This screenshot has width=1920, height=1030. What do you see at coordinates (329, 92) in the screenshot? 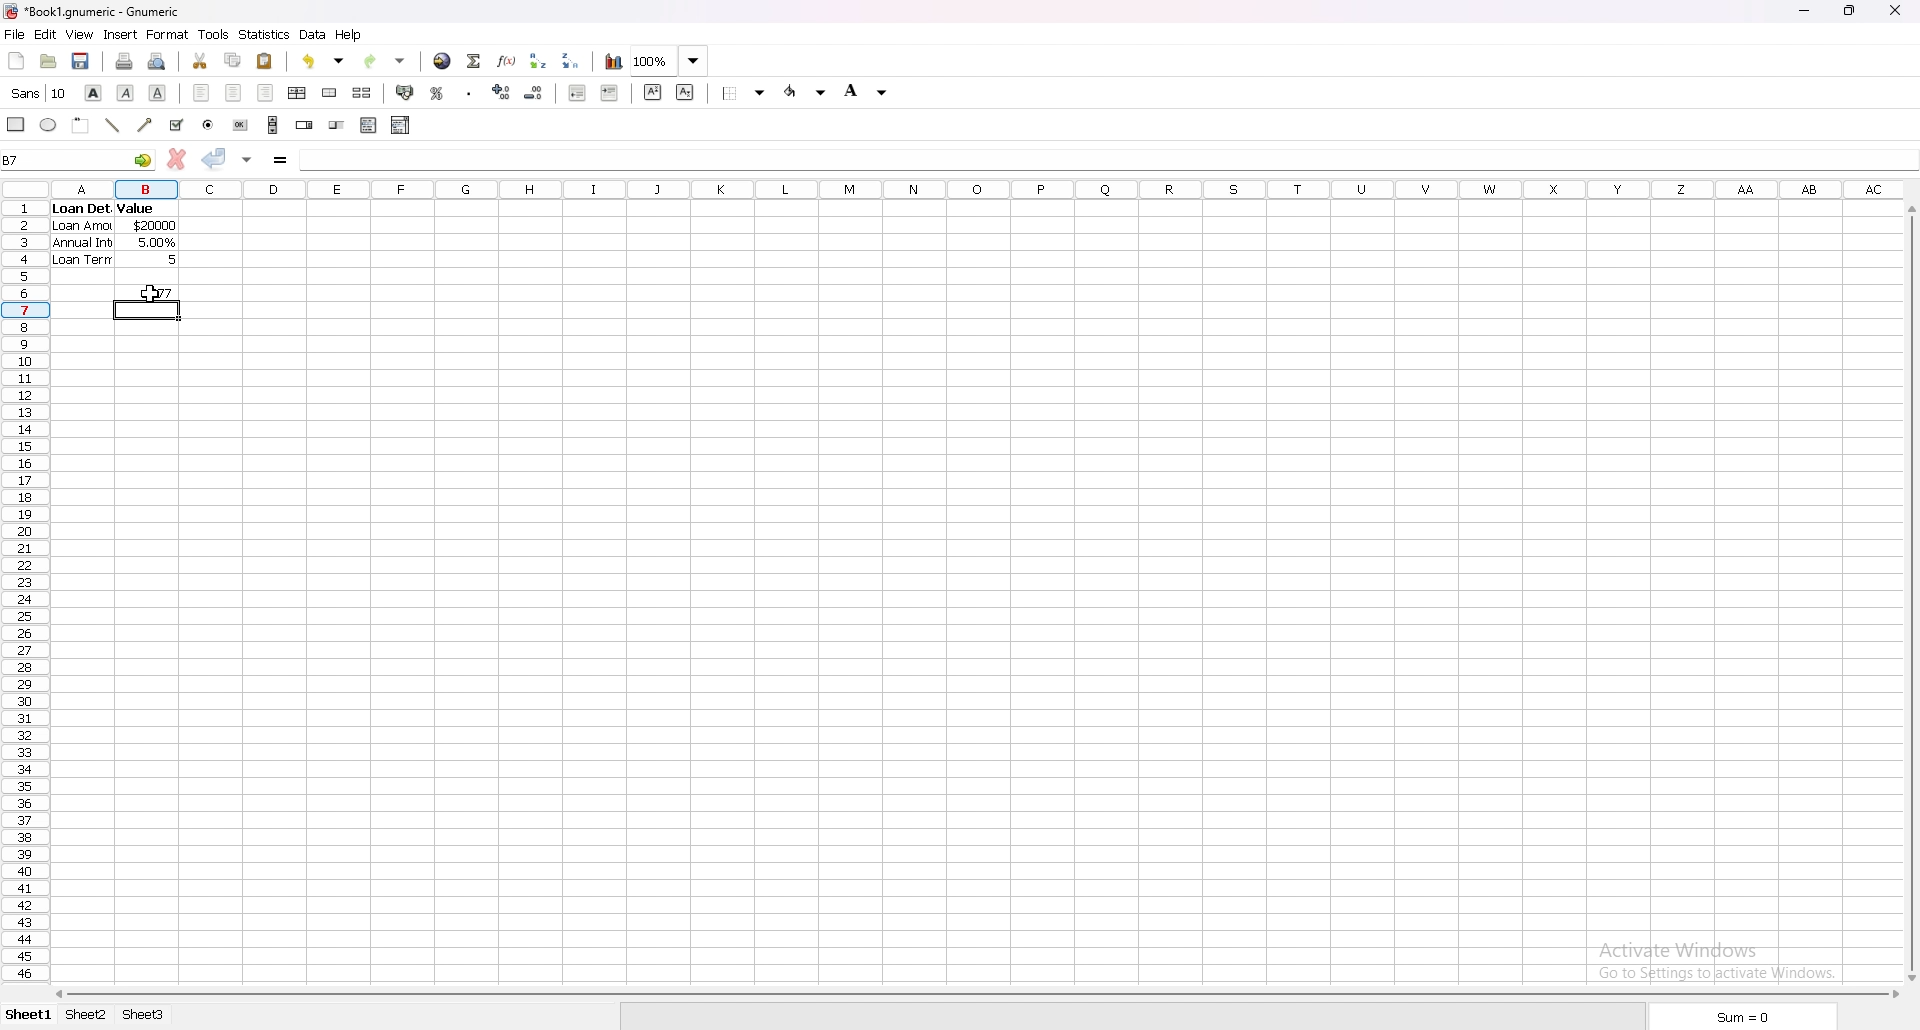
I see `merge cells` at bounding box center [329, 92].